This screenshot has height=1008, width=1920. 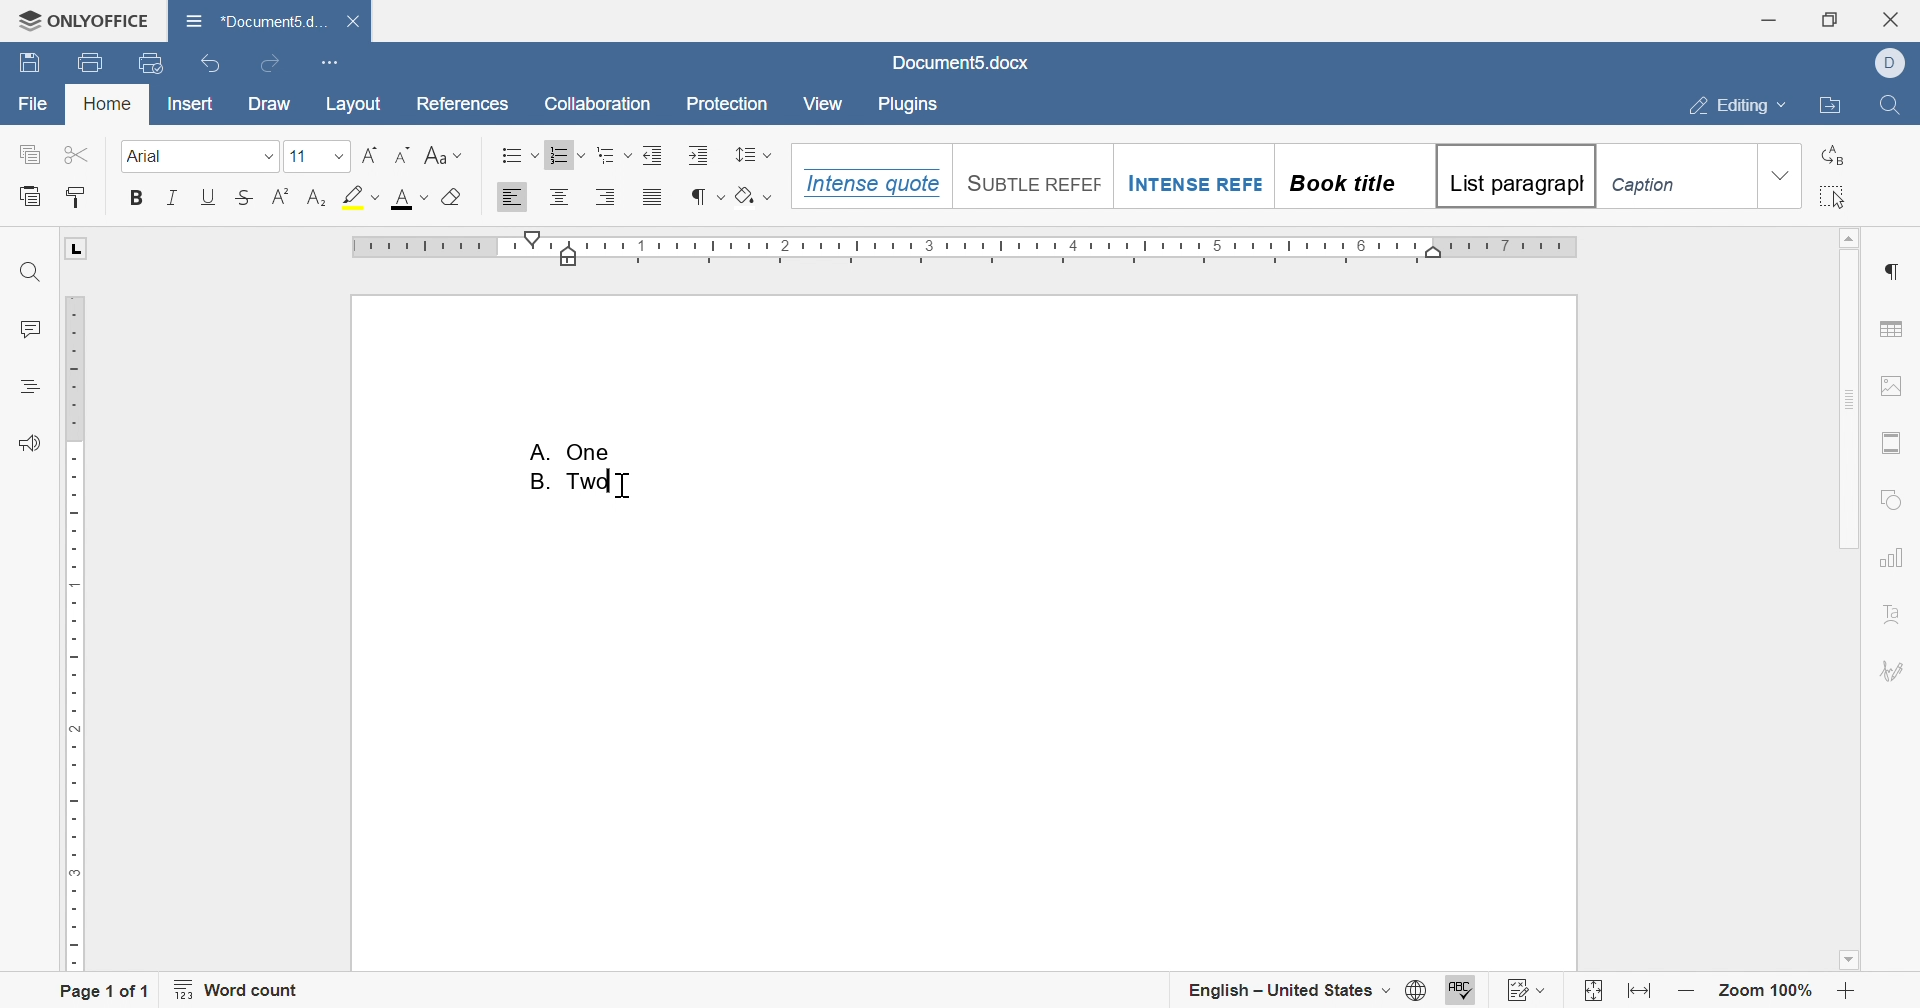 I want to click on Book title, so click(x=1340, y=183).